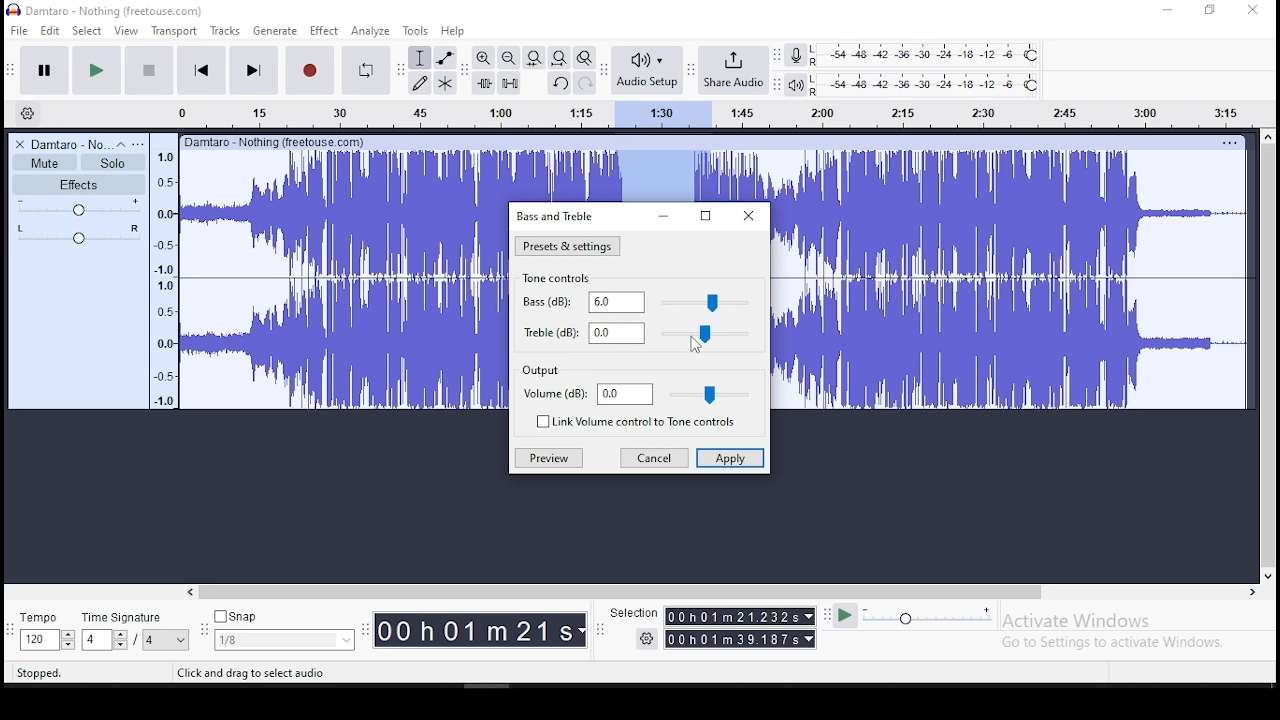 The height and width of the screenshot is (720, 1280). What do you see at coordinates (559, 83) in the screenshot?
I see `undo` at bounding box center [559, 83].